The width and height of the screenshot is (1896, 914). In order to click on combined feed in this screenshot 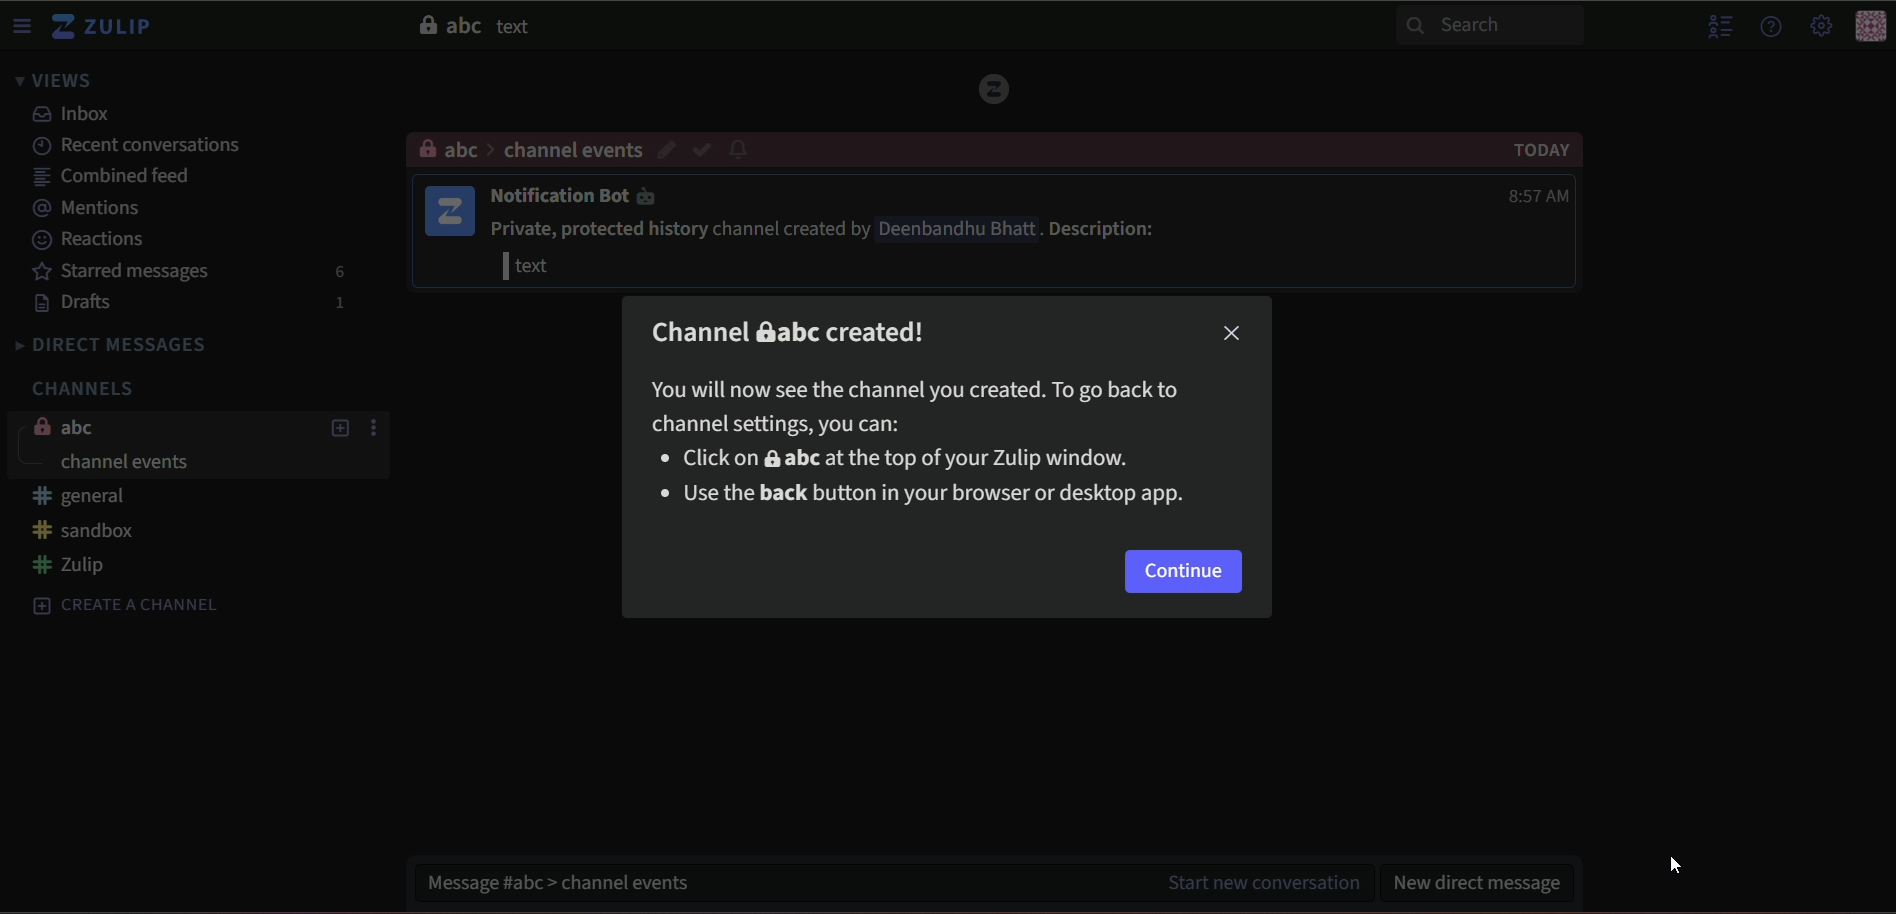, I will do `click(111, 178)`.